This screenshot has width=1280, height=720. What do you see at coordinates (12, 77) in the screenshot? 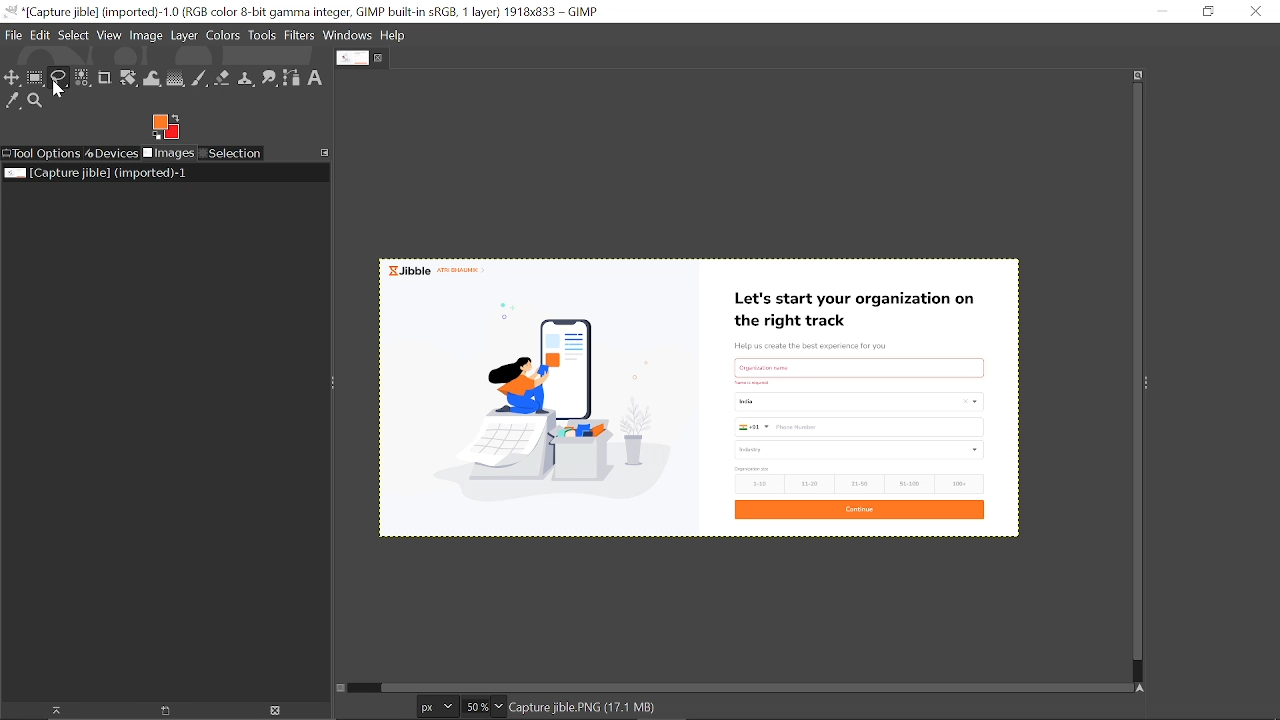
I see `Move tool` at bounding box center [12, 77].